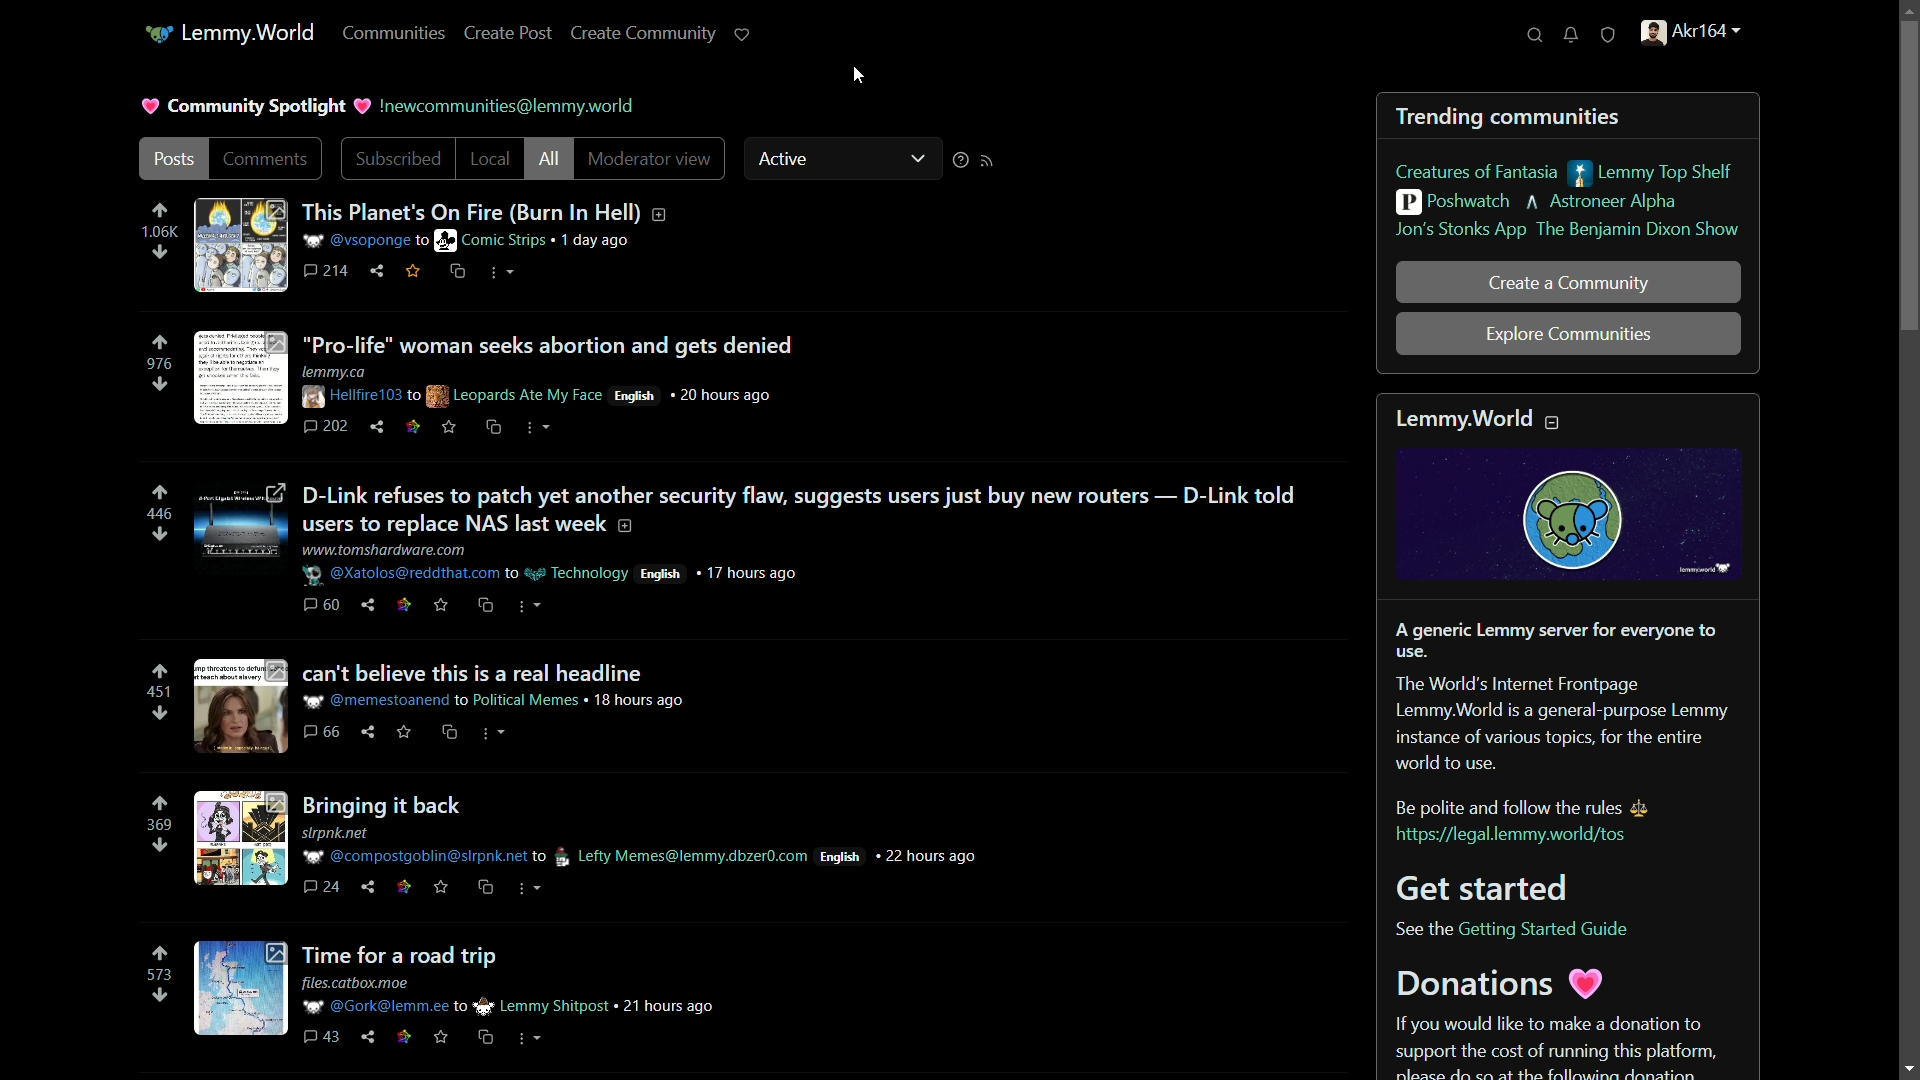  Describe the element at coordinates (500, 272) in the screenshot. I see `more options` at that location.